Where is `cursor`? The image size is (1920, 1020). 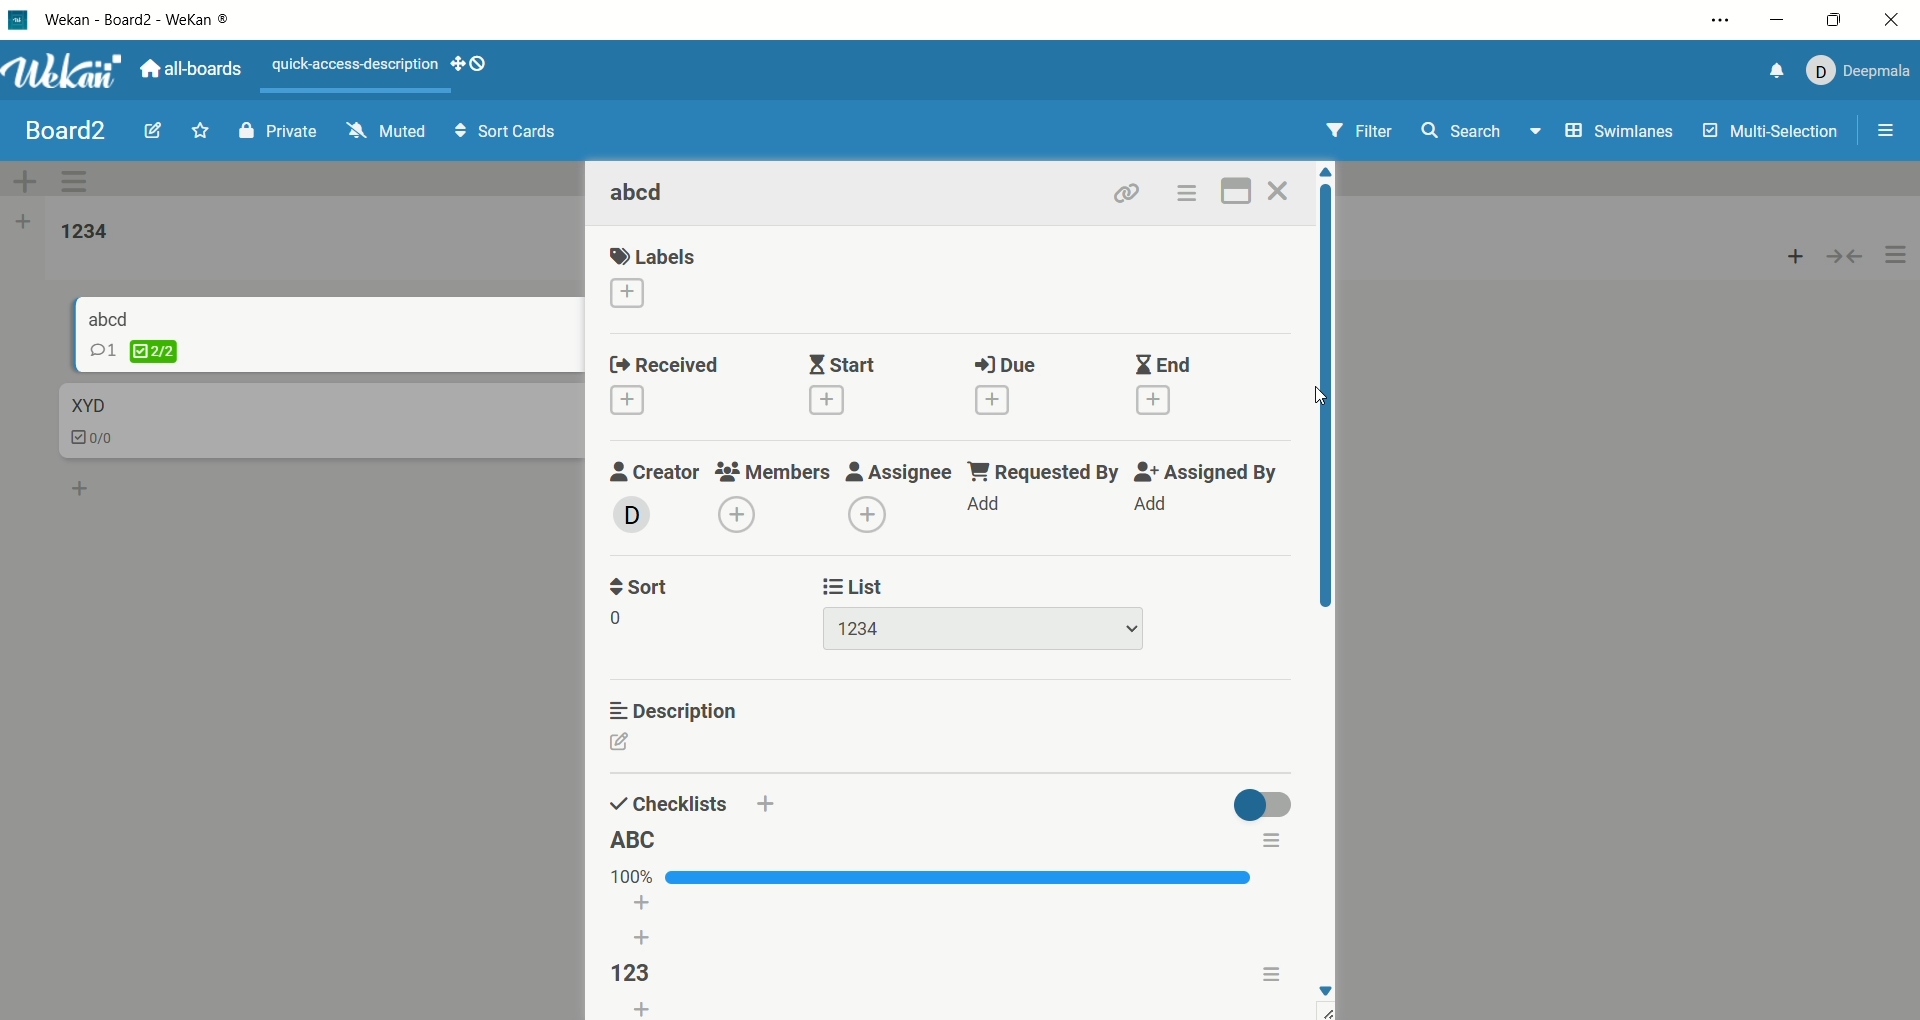
cursor is located at coordinates (1324, 397).